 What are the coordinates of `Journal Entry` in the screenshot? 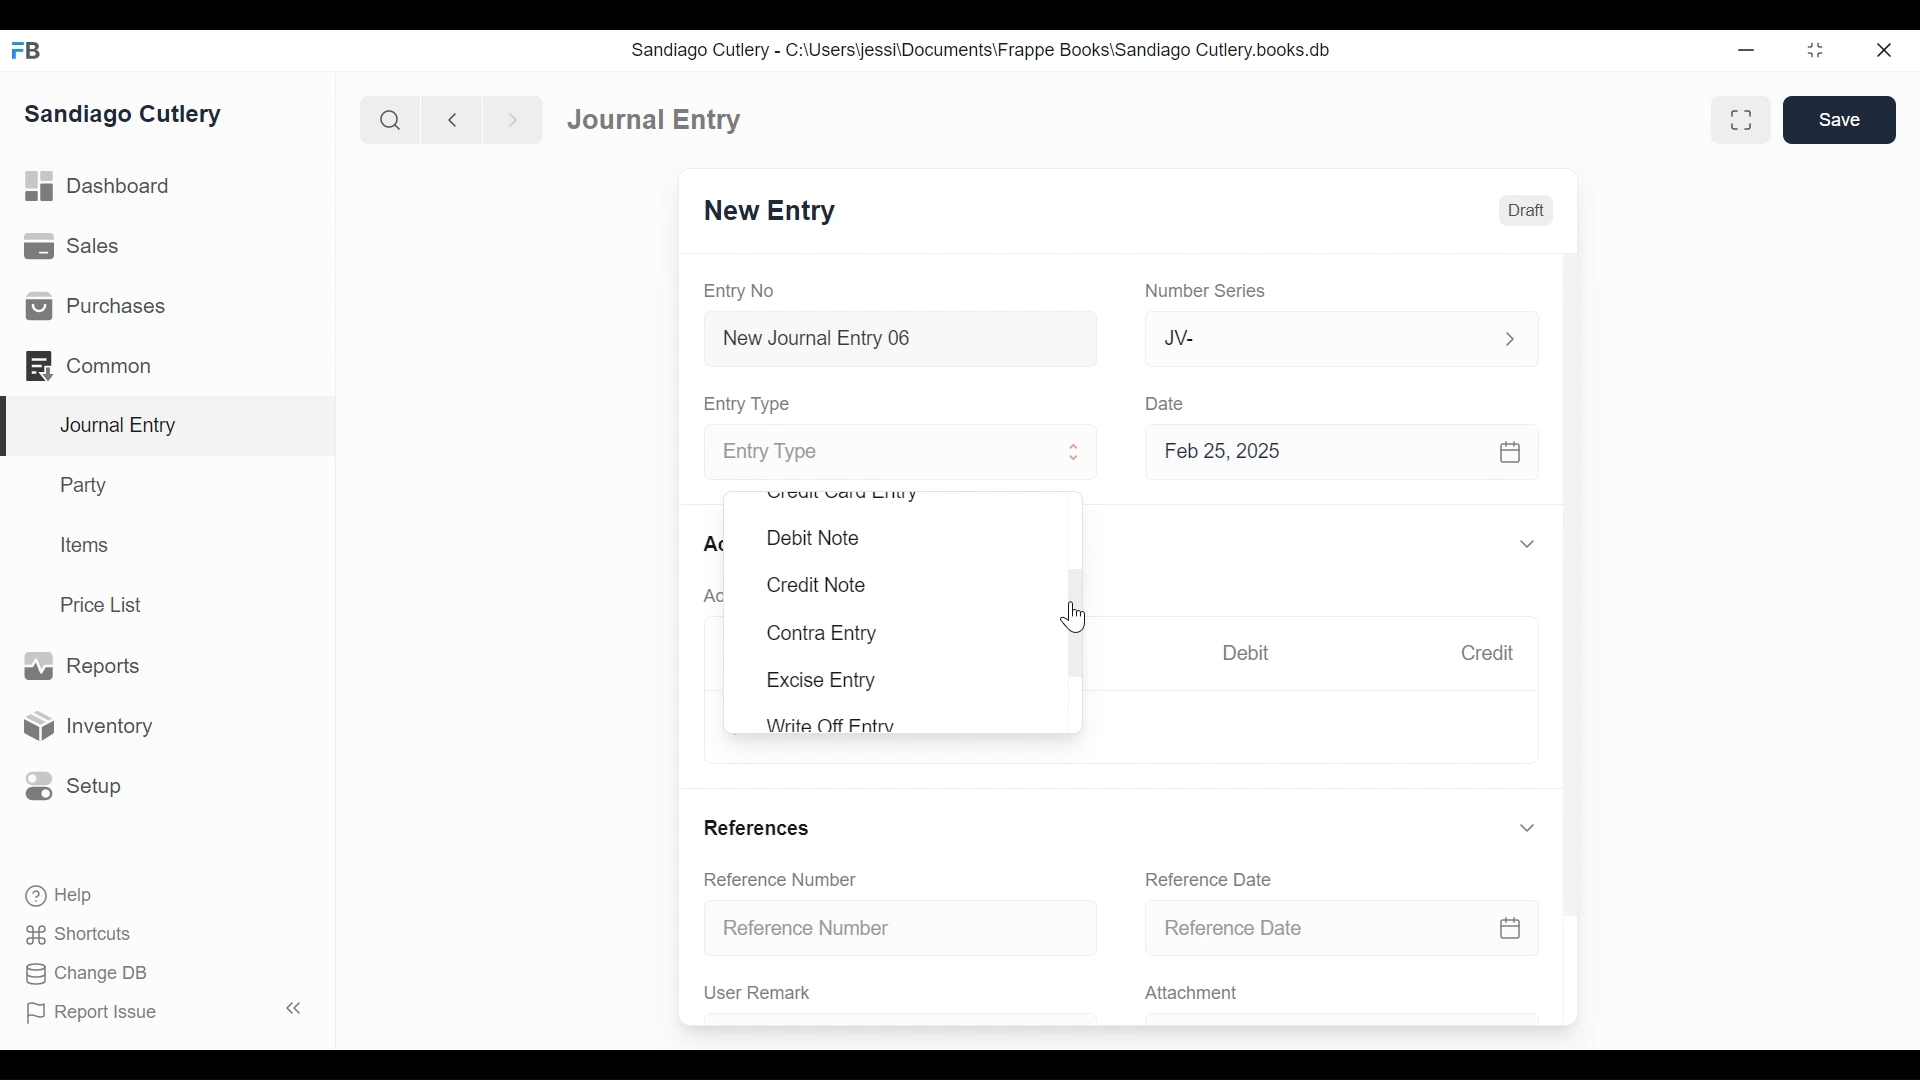 It's located at (655, 118).